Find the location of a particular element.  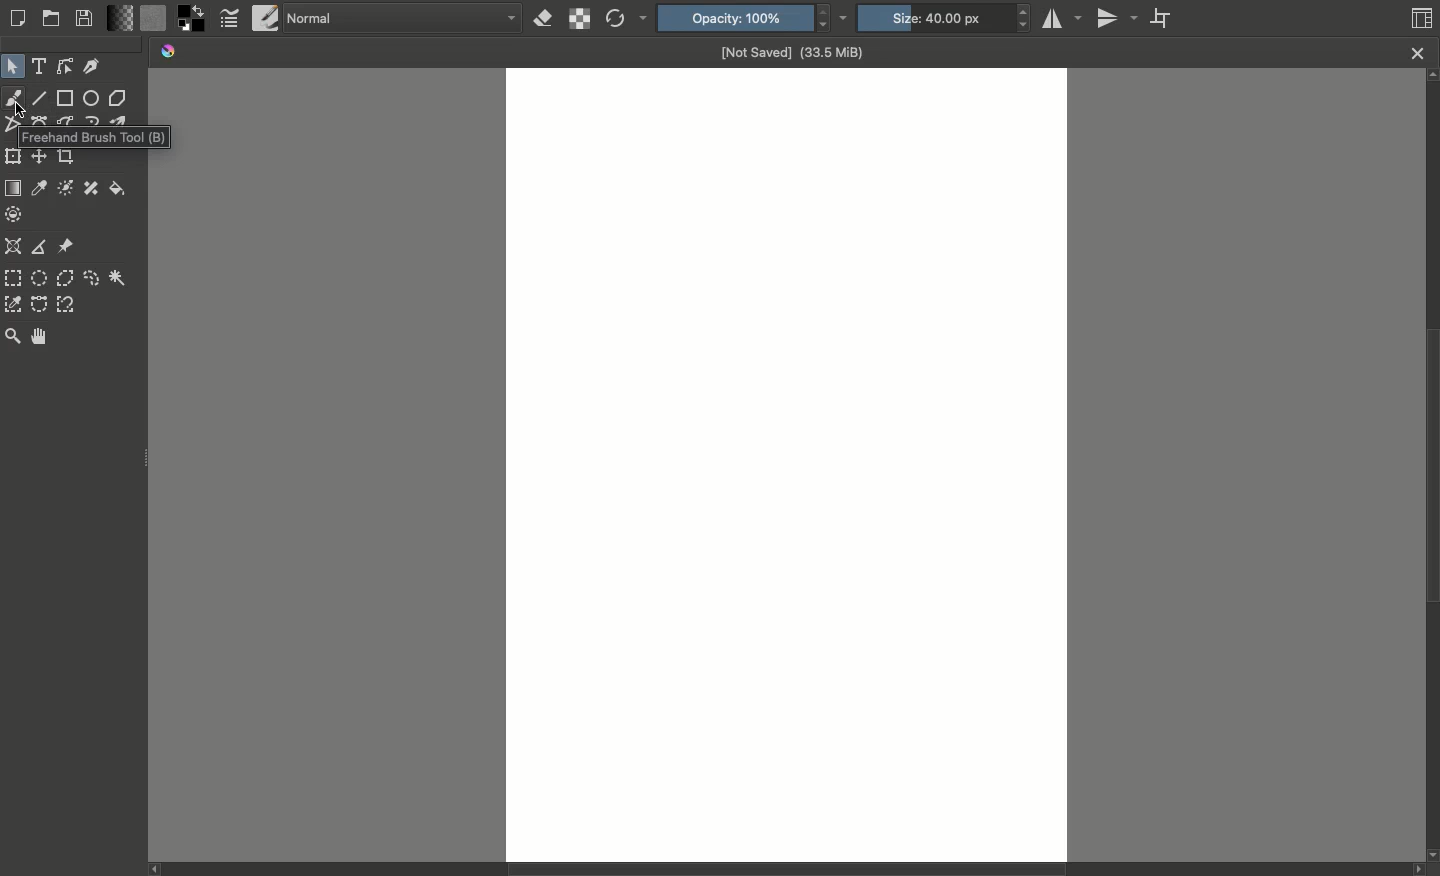

Choose brush preset is located at coordinates (264, 18).